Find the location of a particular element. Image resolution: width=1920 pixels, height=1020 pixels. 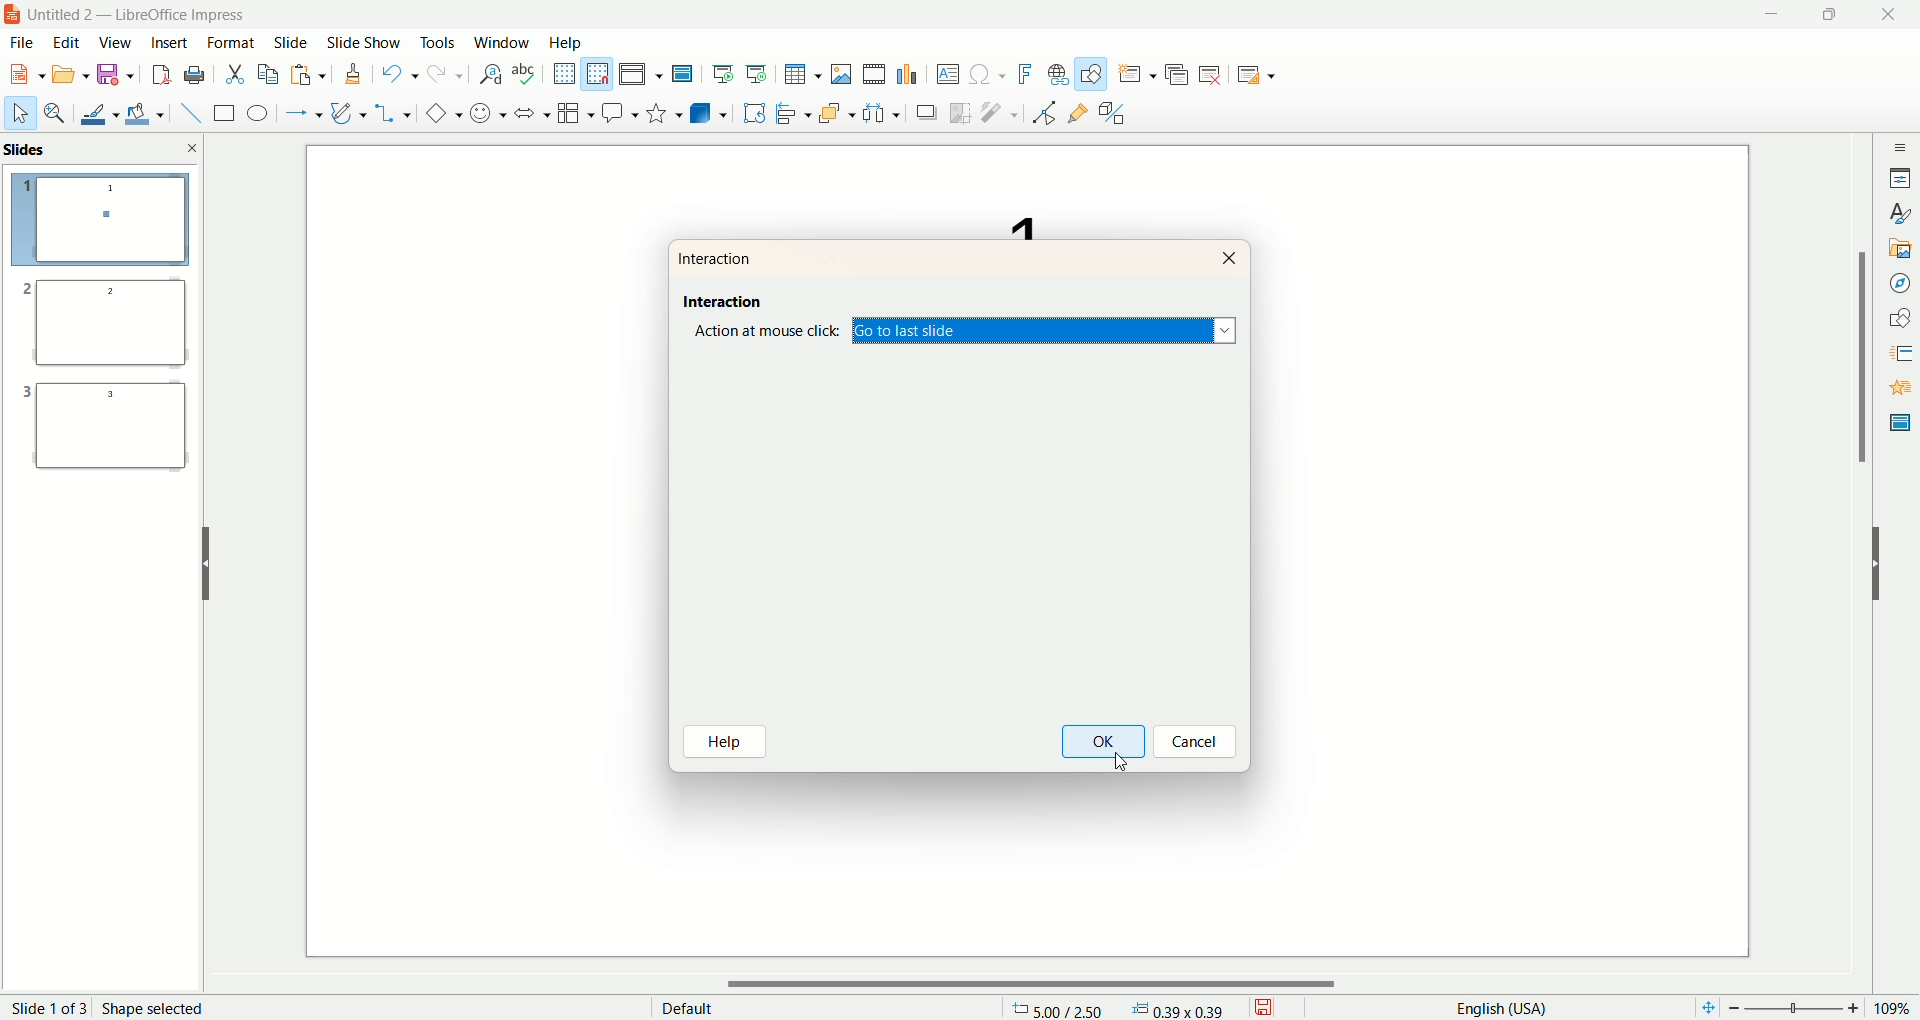

flowchart is located at coordinates (572, 114).